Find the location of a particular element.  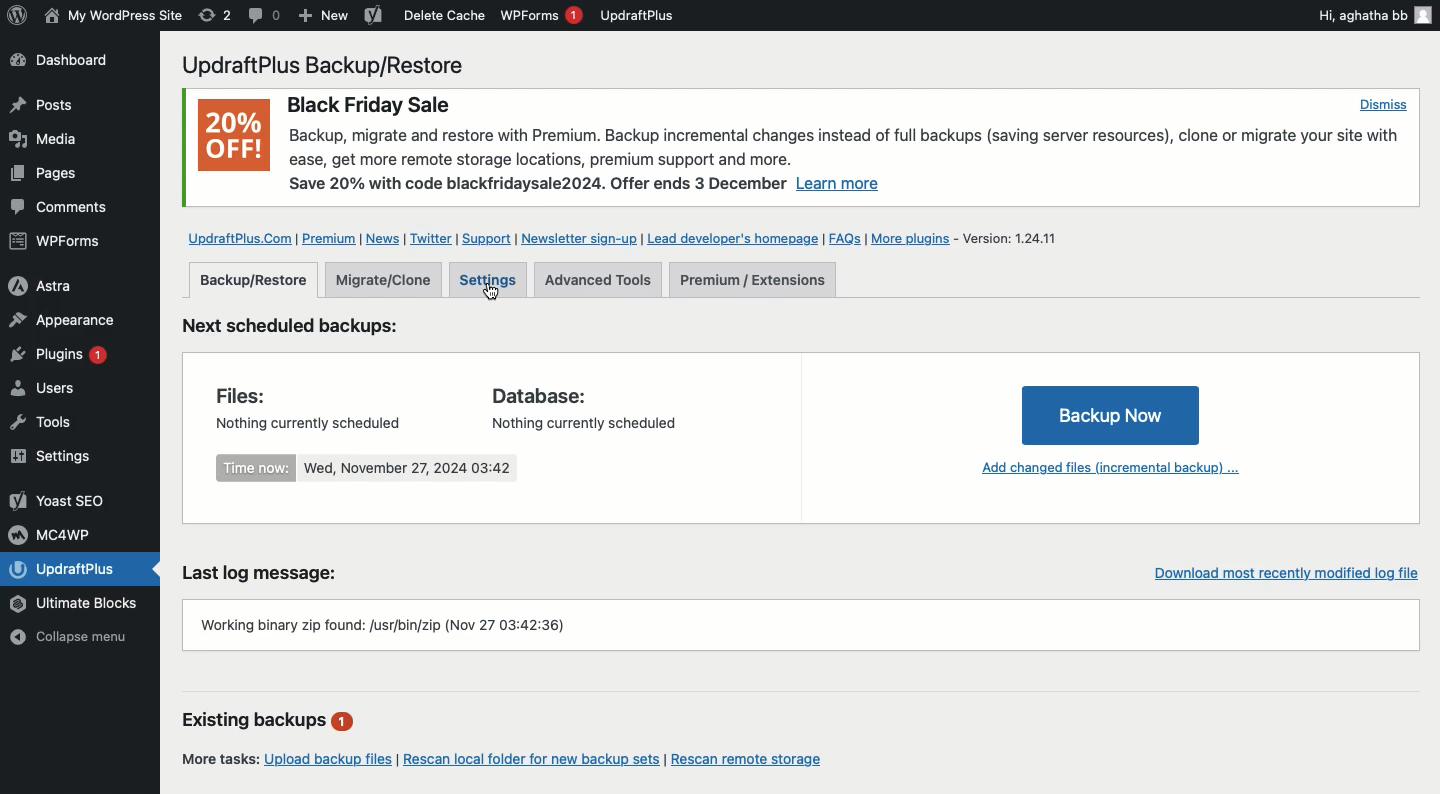

Comments is located at coordinates (62, 208).